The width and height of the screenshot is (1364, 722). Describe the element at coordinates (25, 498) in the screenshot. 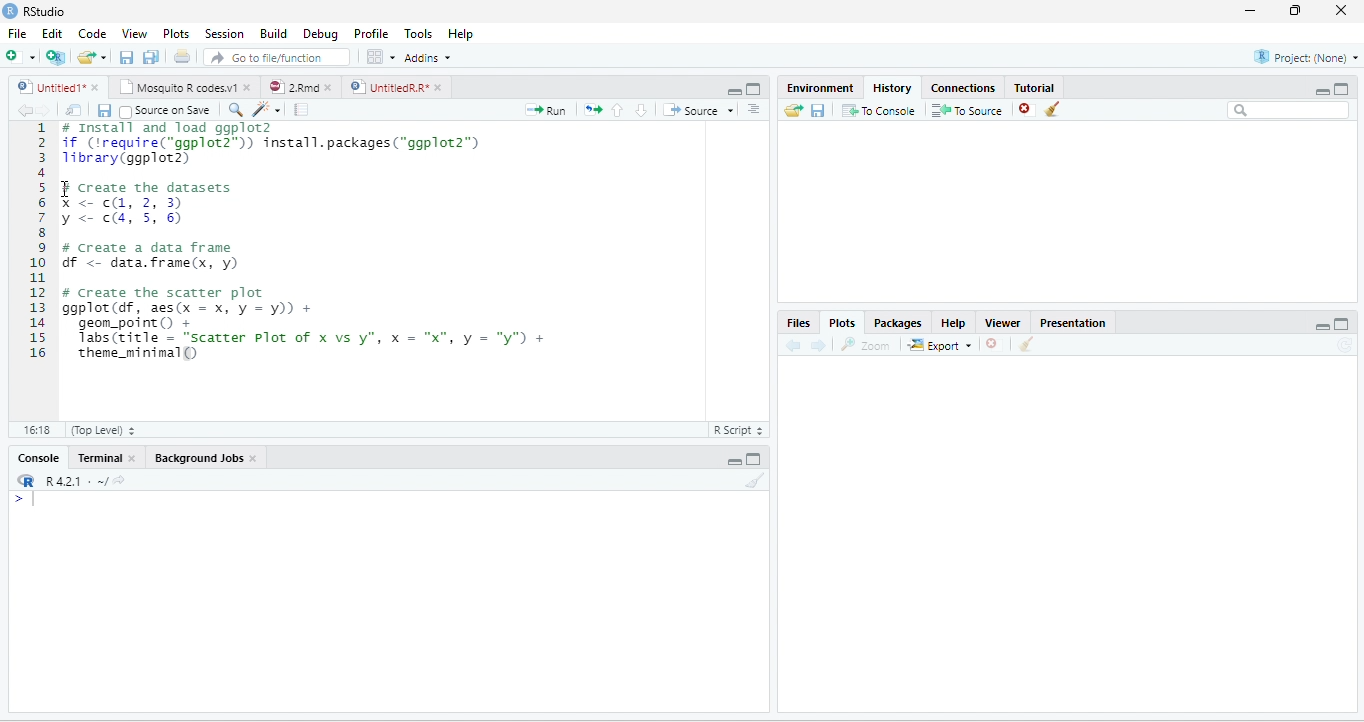

I see `New line` at that location.